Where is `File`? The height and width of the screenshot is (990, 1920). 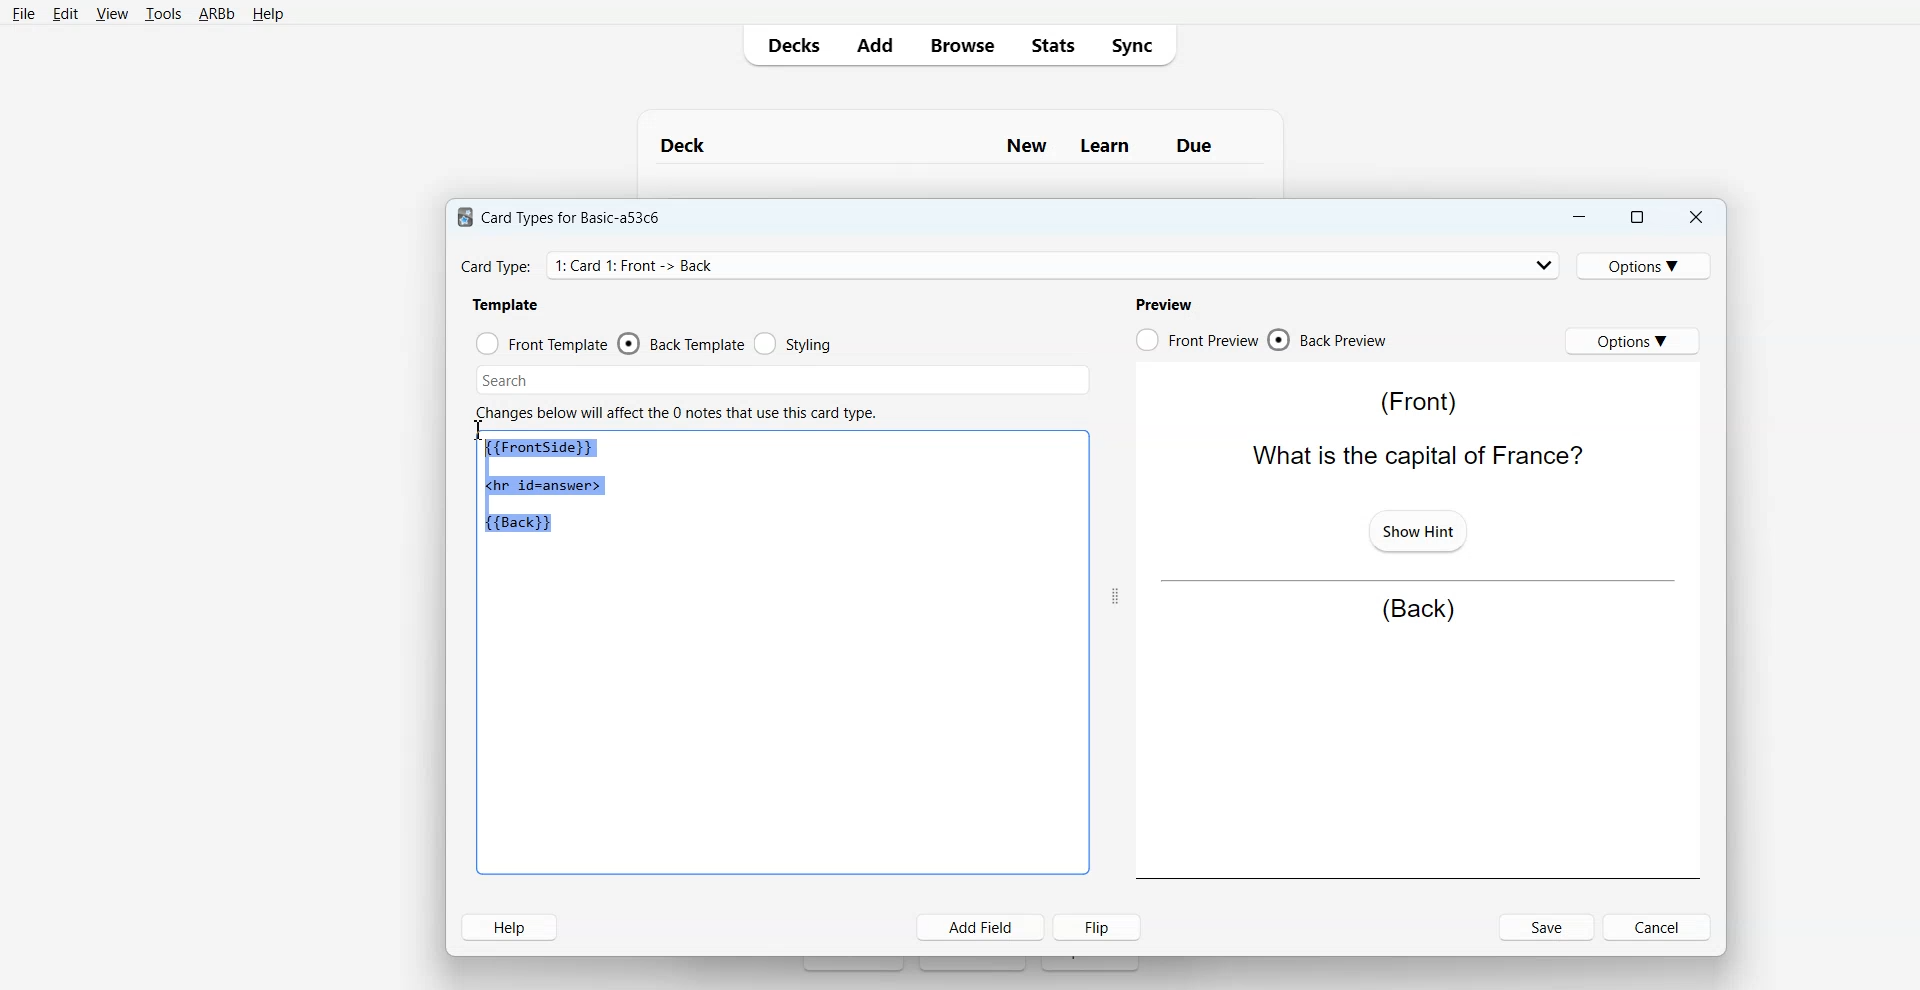 File is located at coordinates (23, 13).